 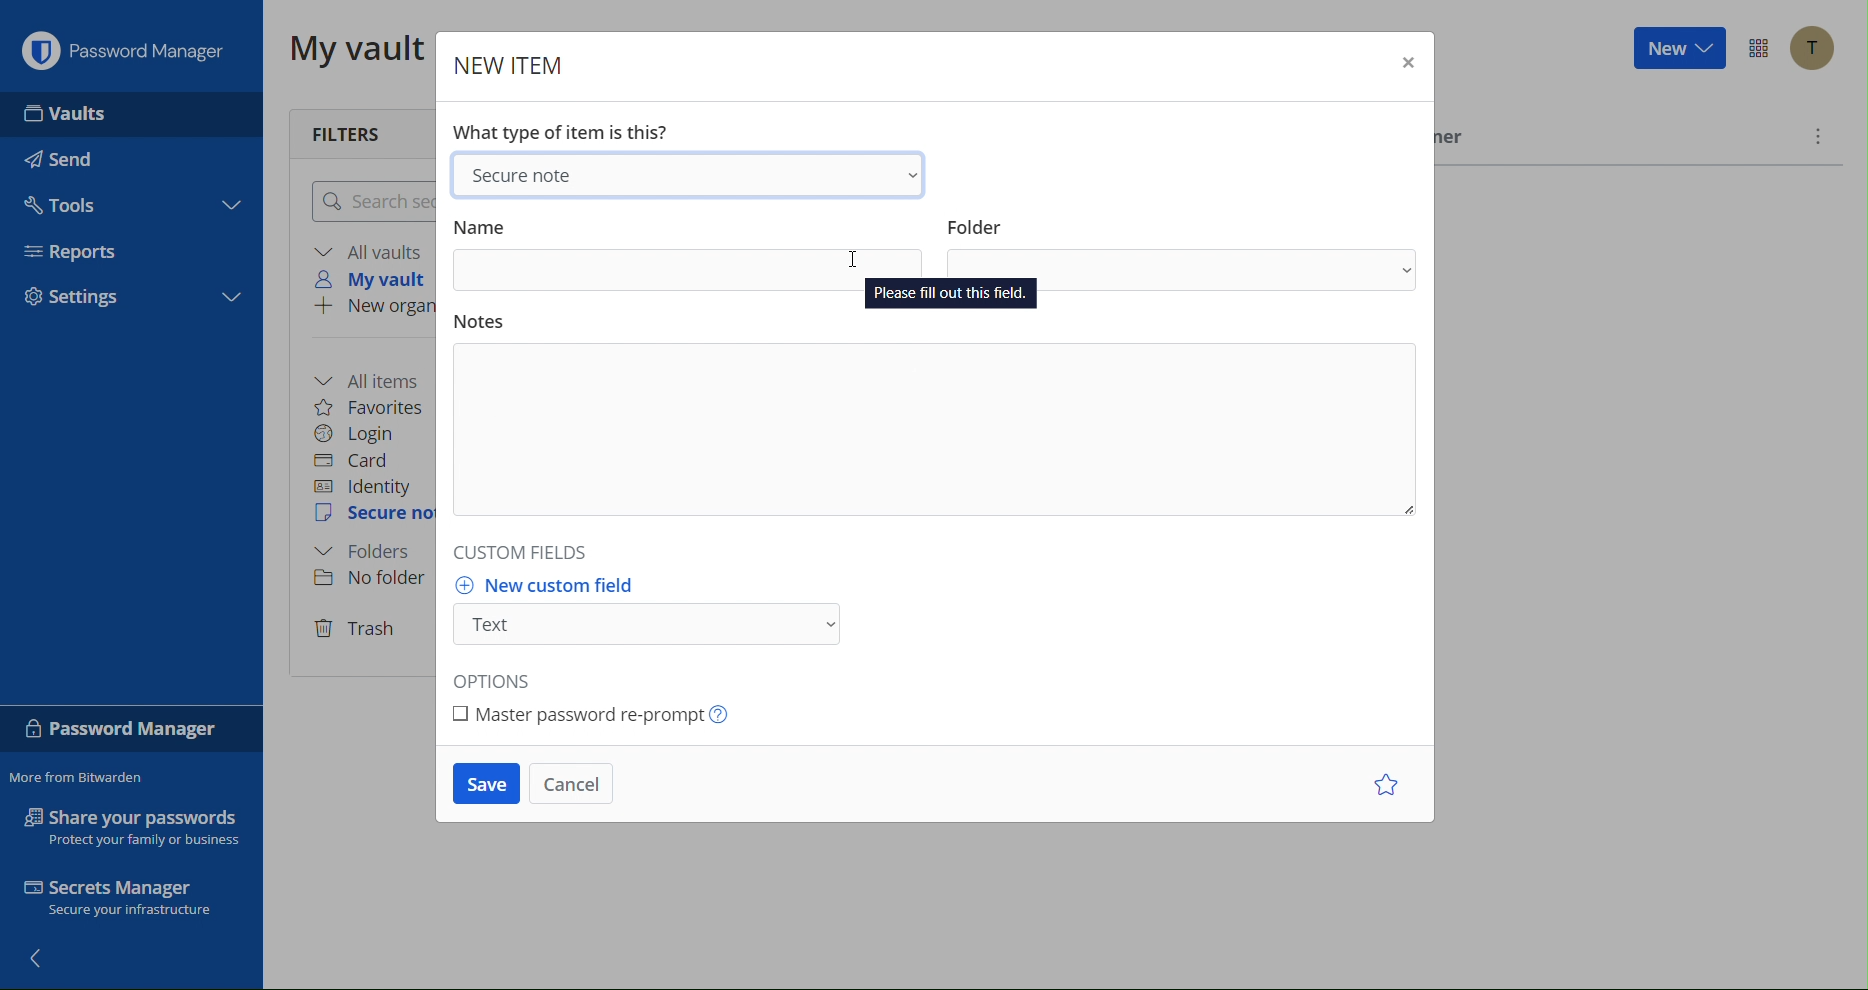 I want to click on Secure Note, so click(x=692, y=174).